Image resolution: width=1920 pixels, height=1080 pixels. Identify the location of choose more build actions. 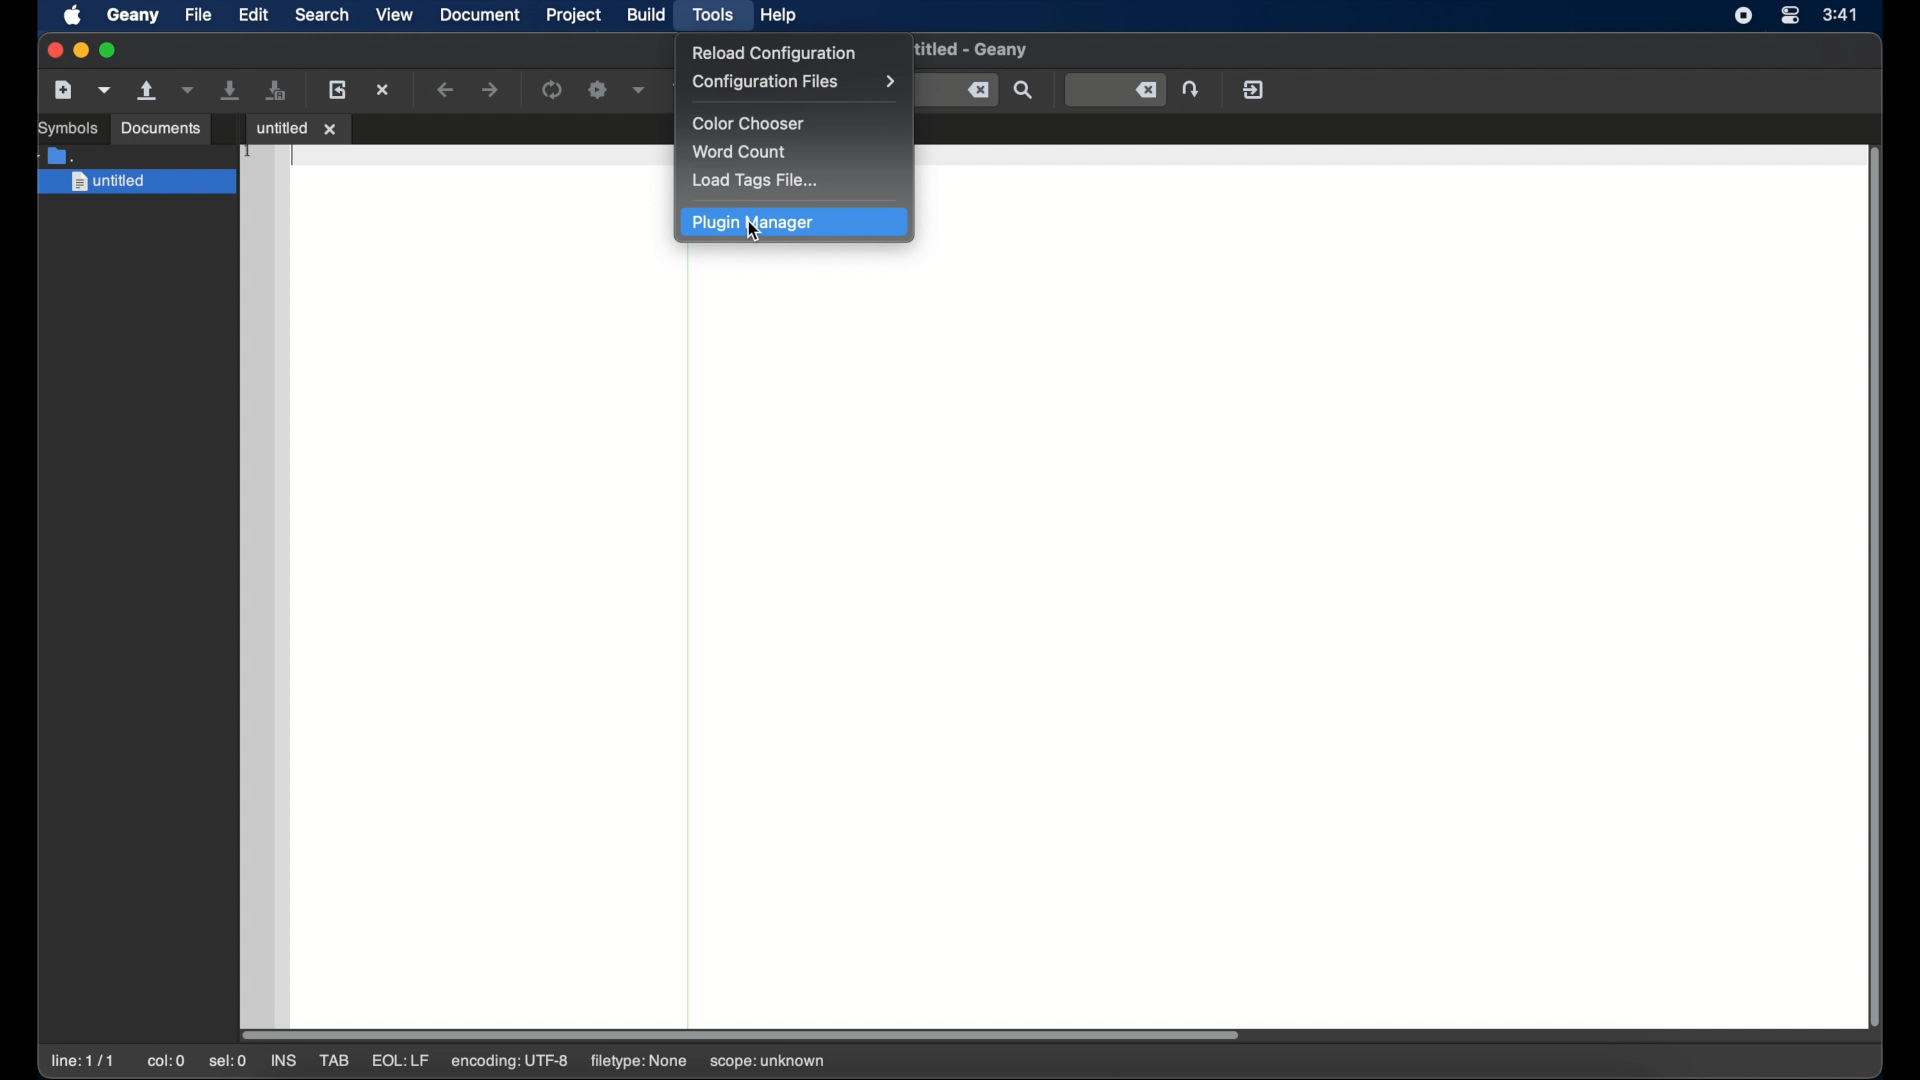
(639, 90).